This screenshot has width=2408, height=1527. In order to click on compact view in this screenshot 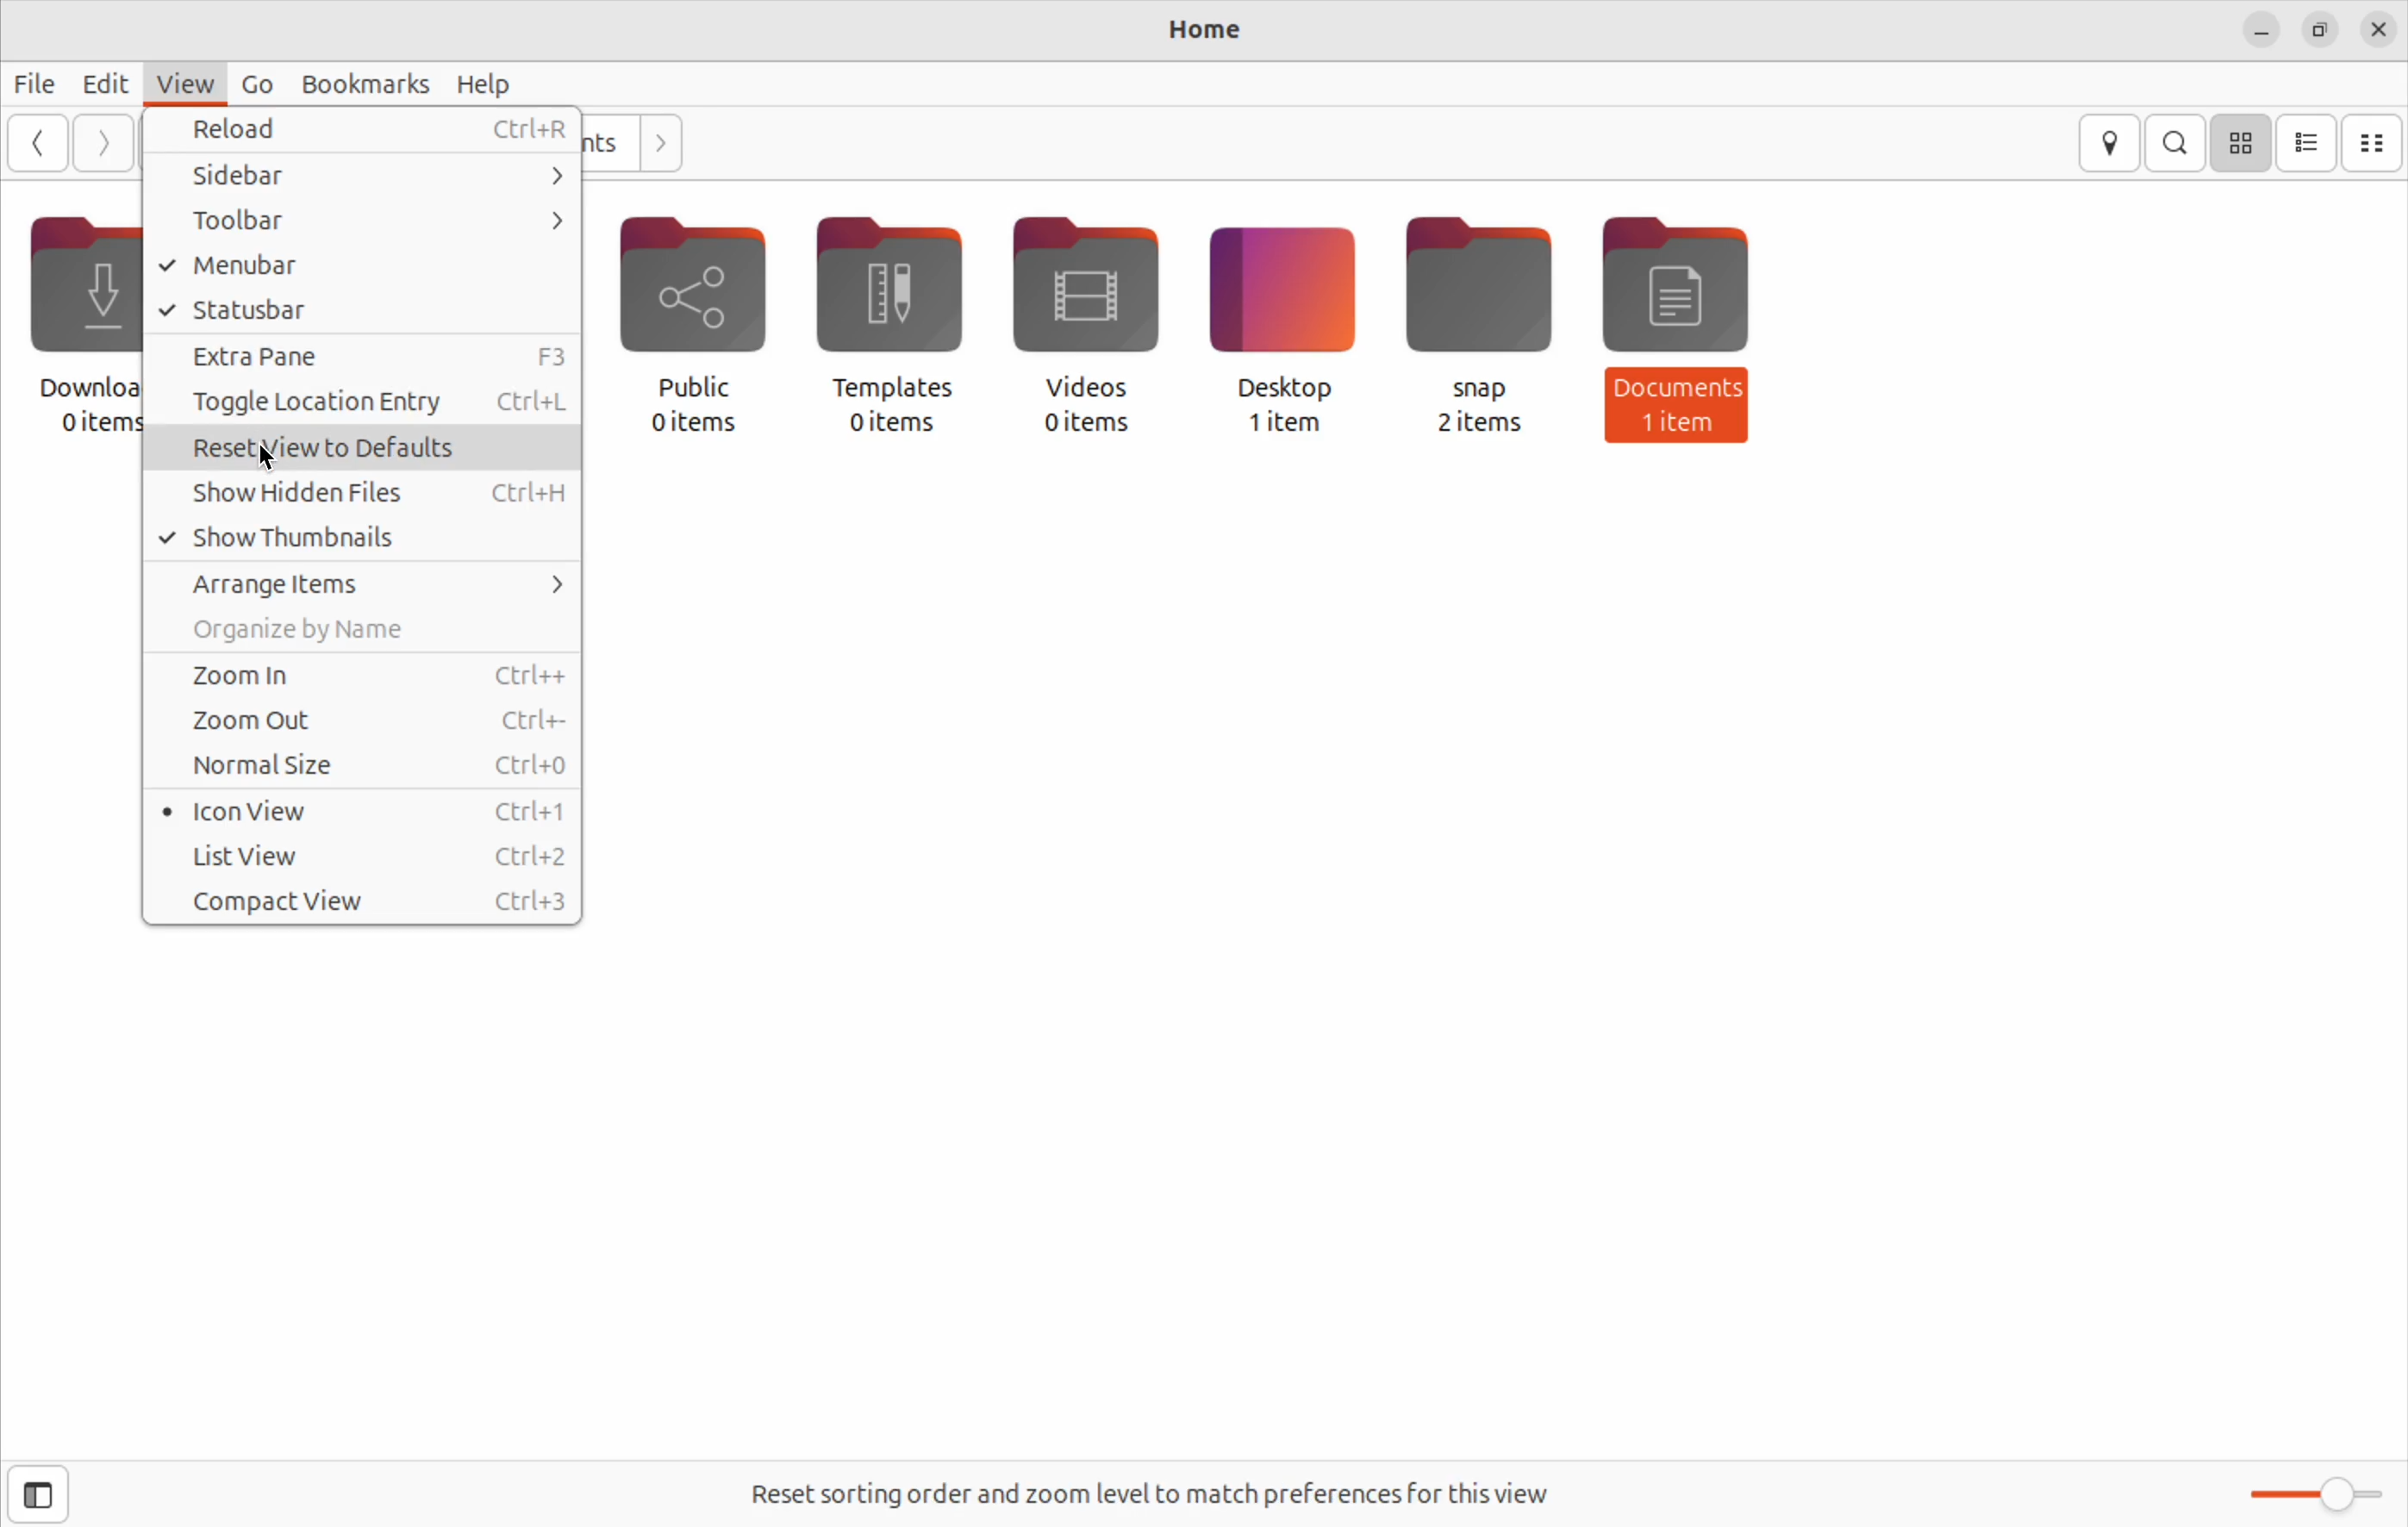, I will do `click(2378, 140)`.